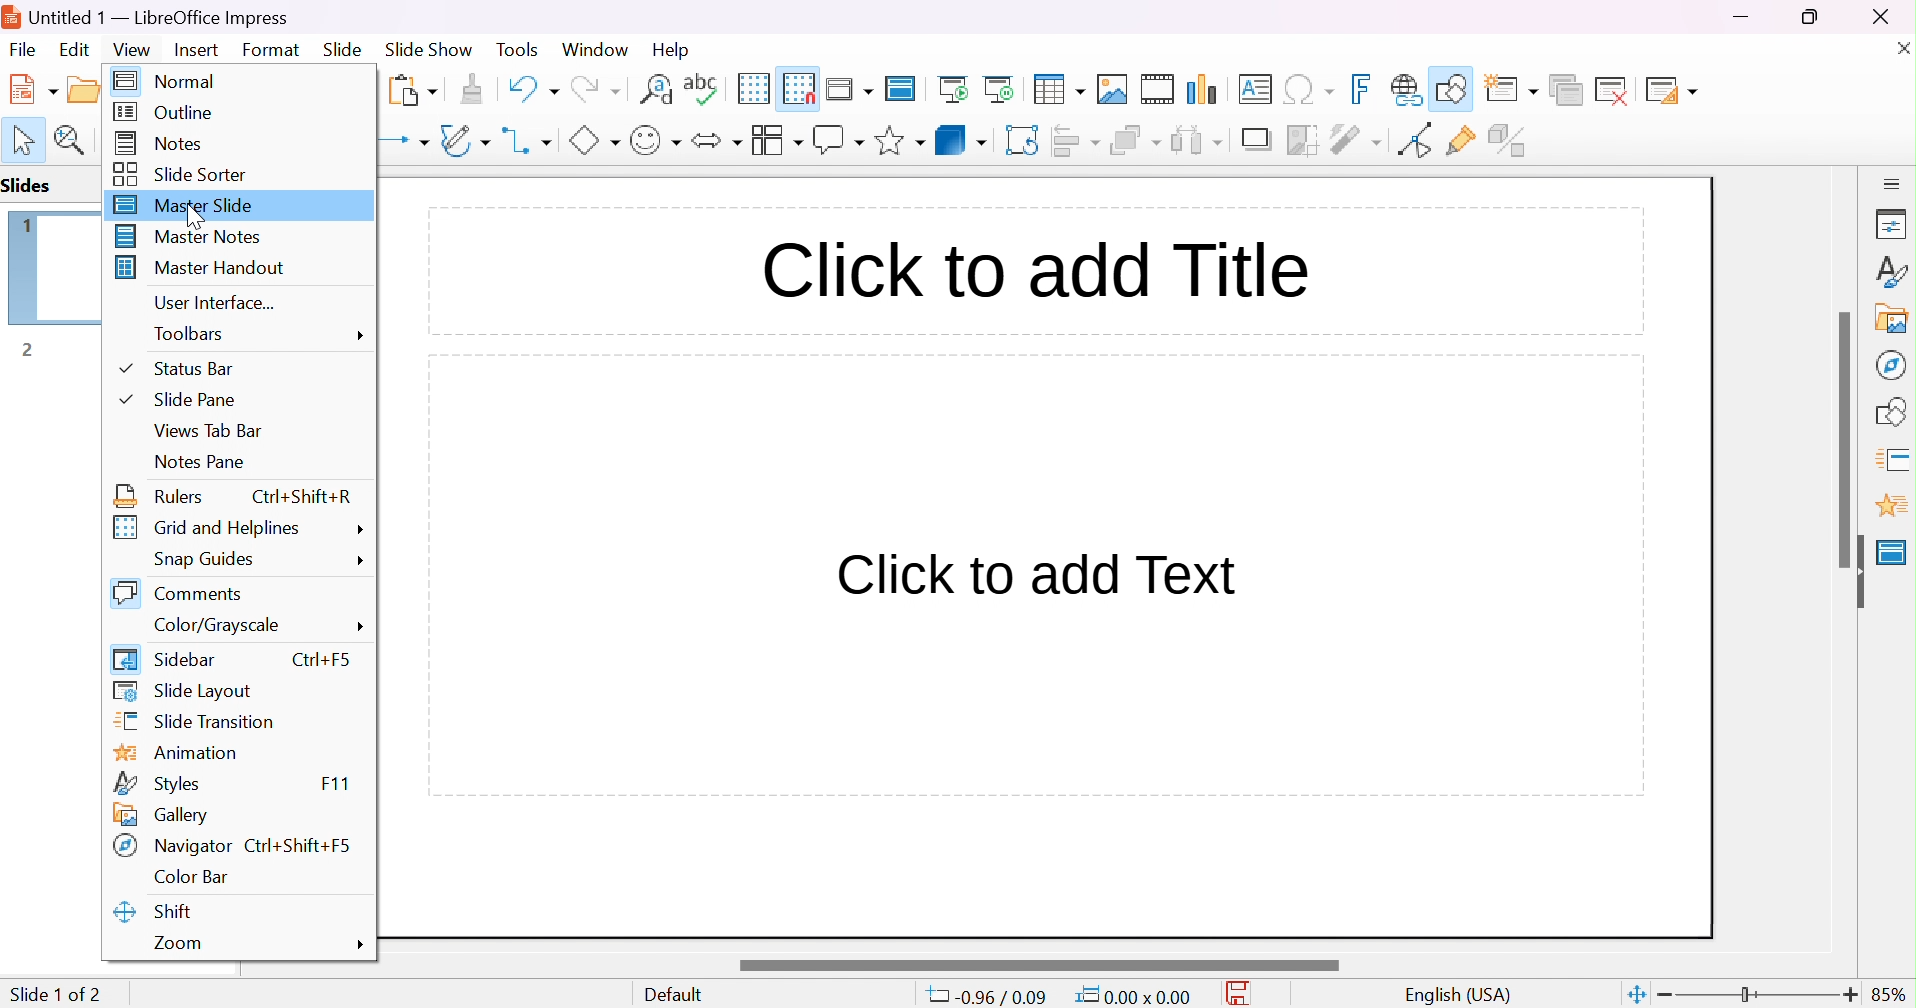 Image resolution: width=1916 pixels, height=1008 pixels. What do you see at coordinates (1304, 140) in the screenshot?
I see `crop image` at bounding box center [1304, 140].